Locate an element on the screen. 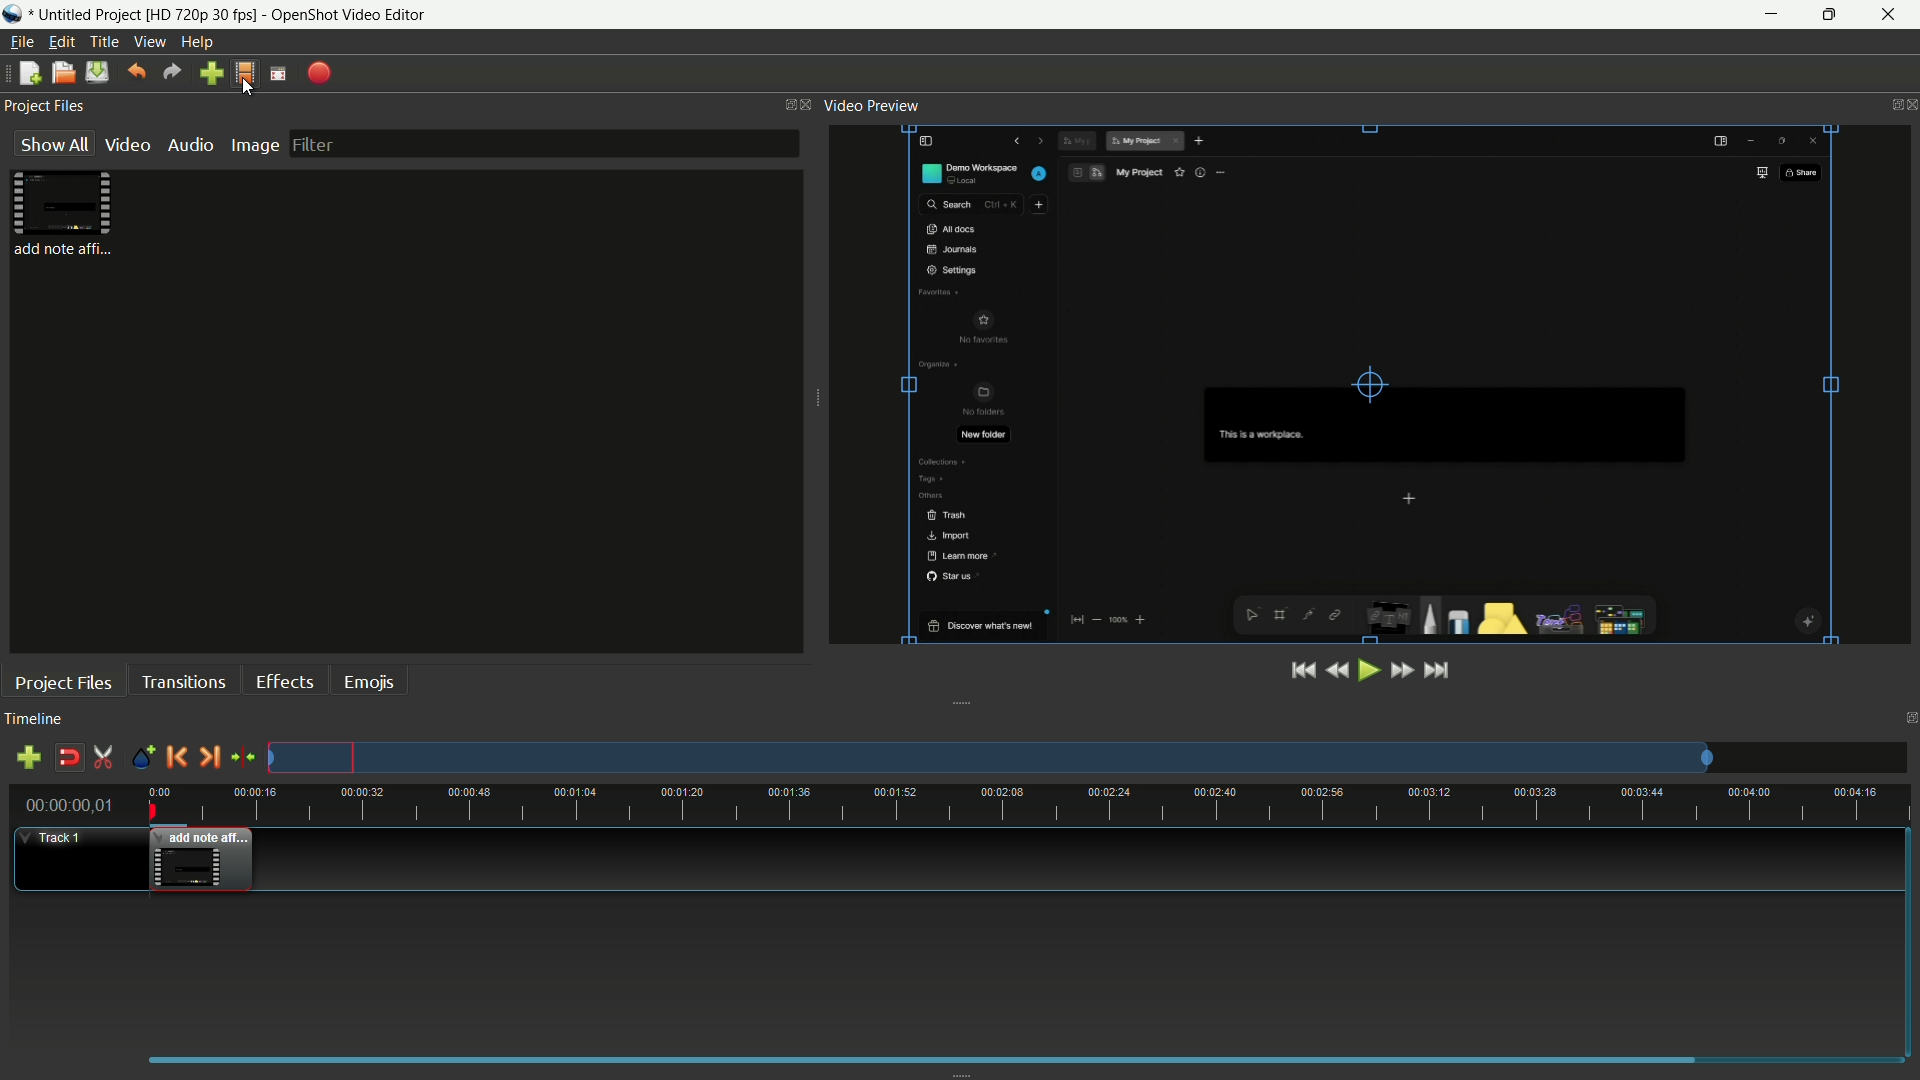 Image resolution: width=1920 pixels, height=1080 pixels. disable snap is located at coordinates (69, 757).